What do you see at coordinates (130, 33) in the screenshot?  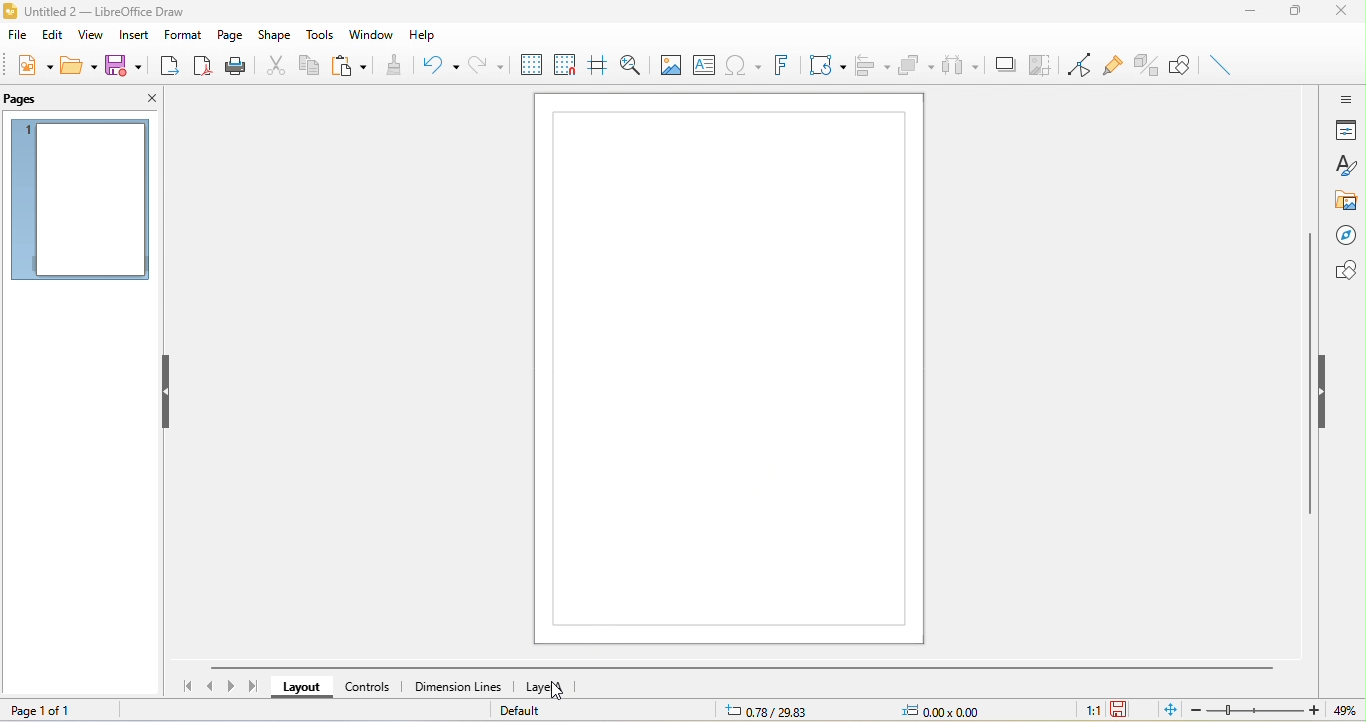 I see `insert` at bounding box center [130, 33].